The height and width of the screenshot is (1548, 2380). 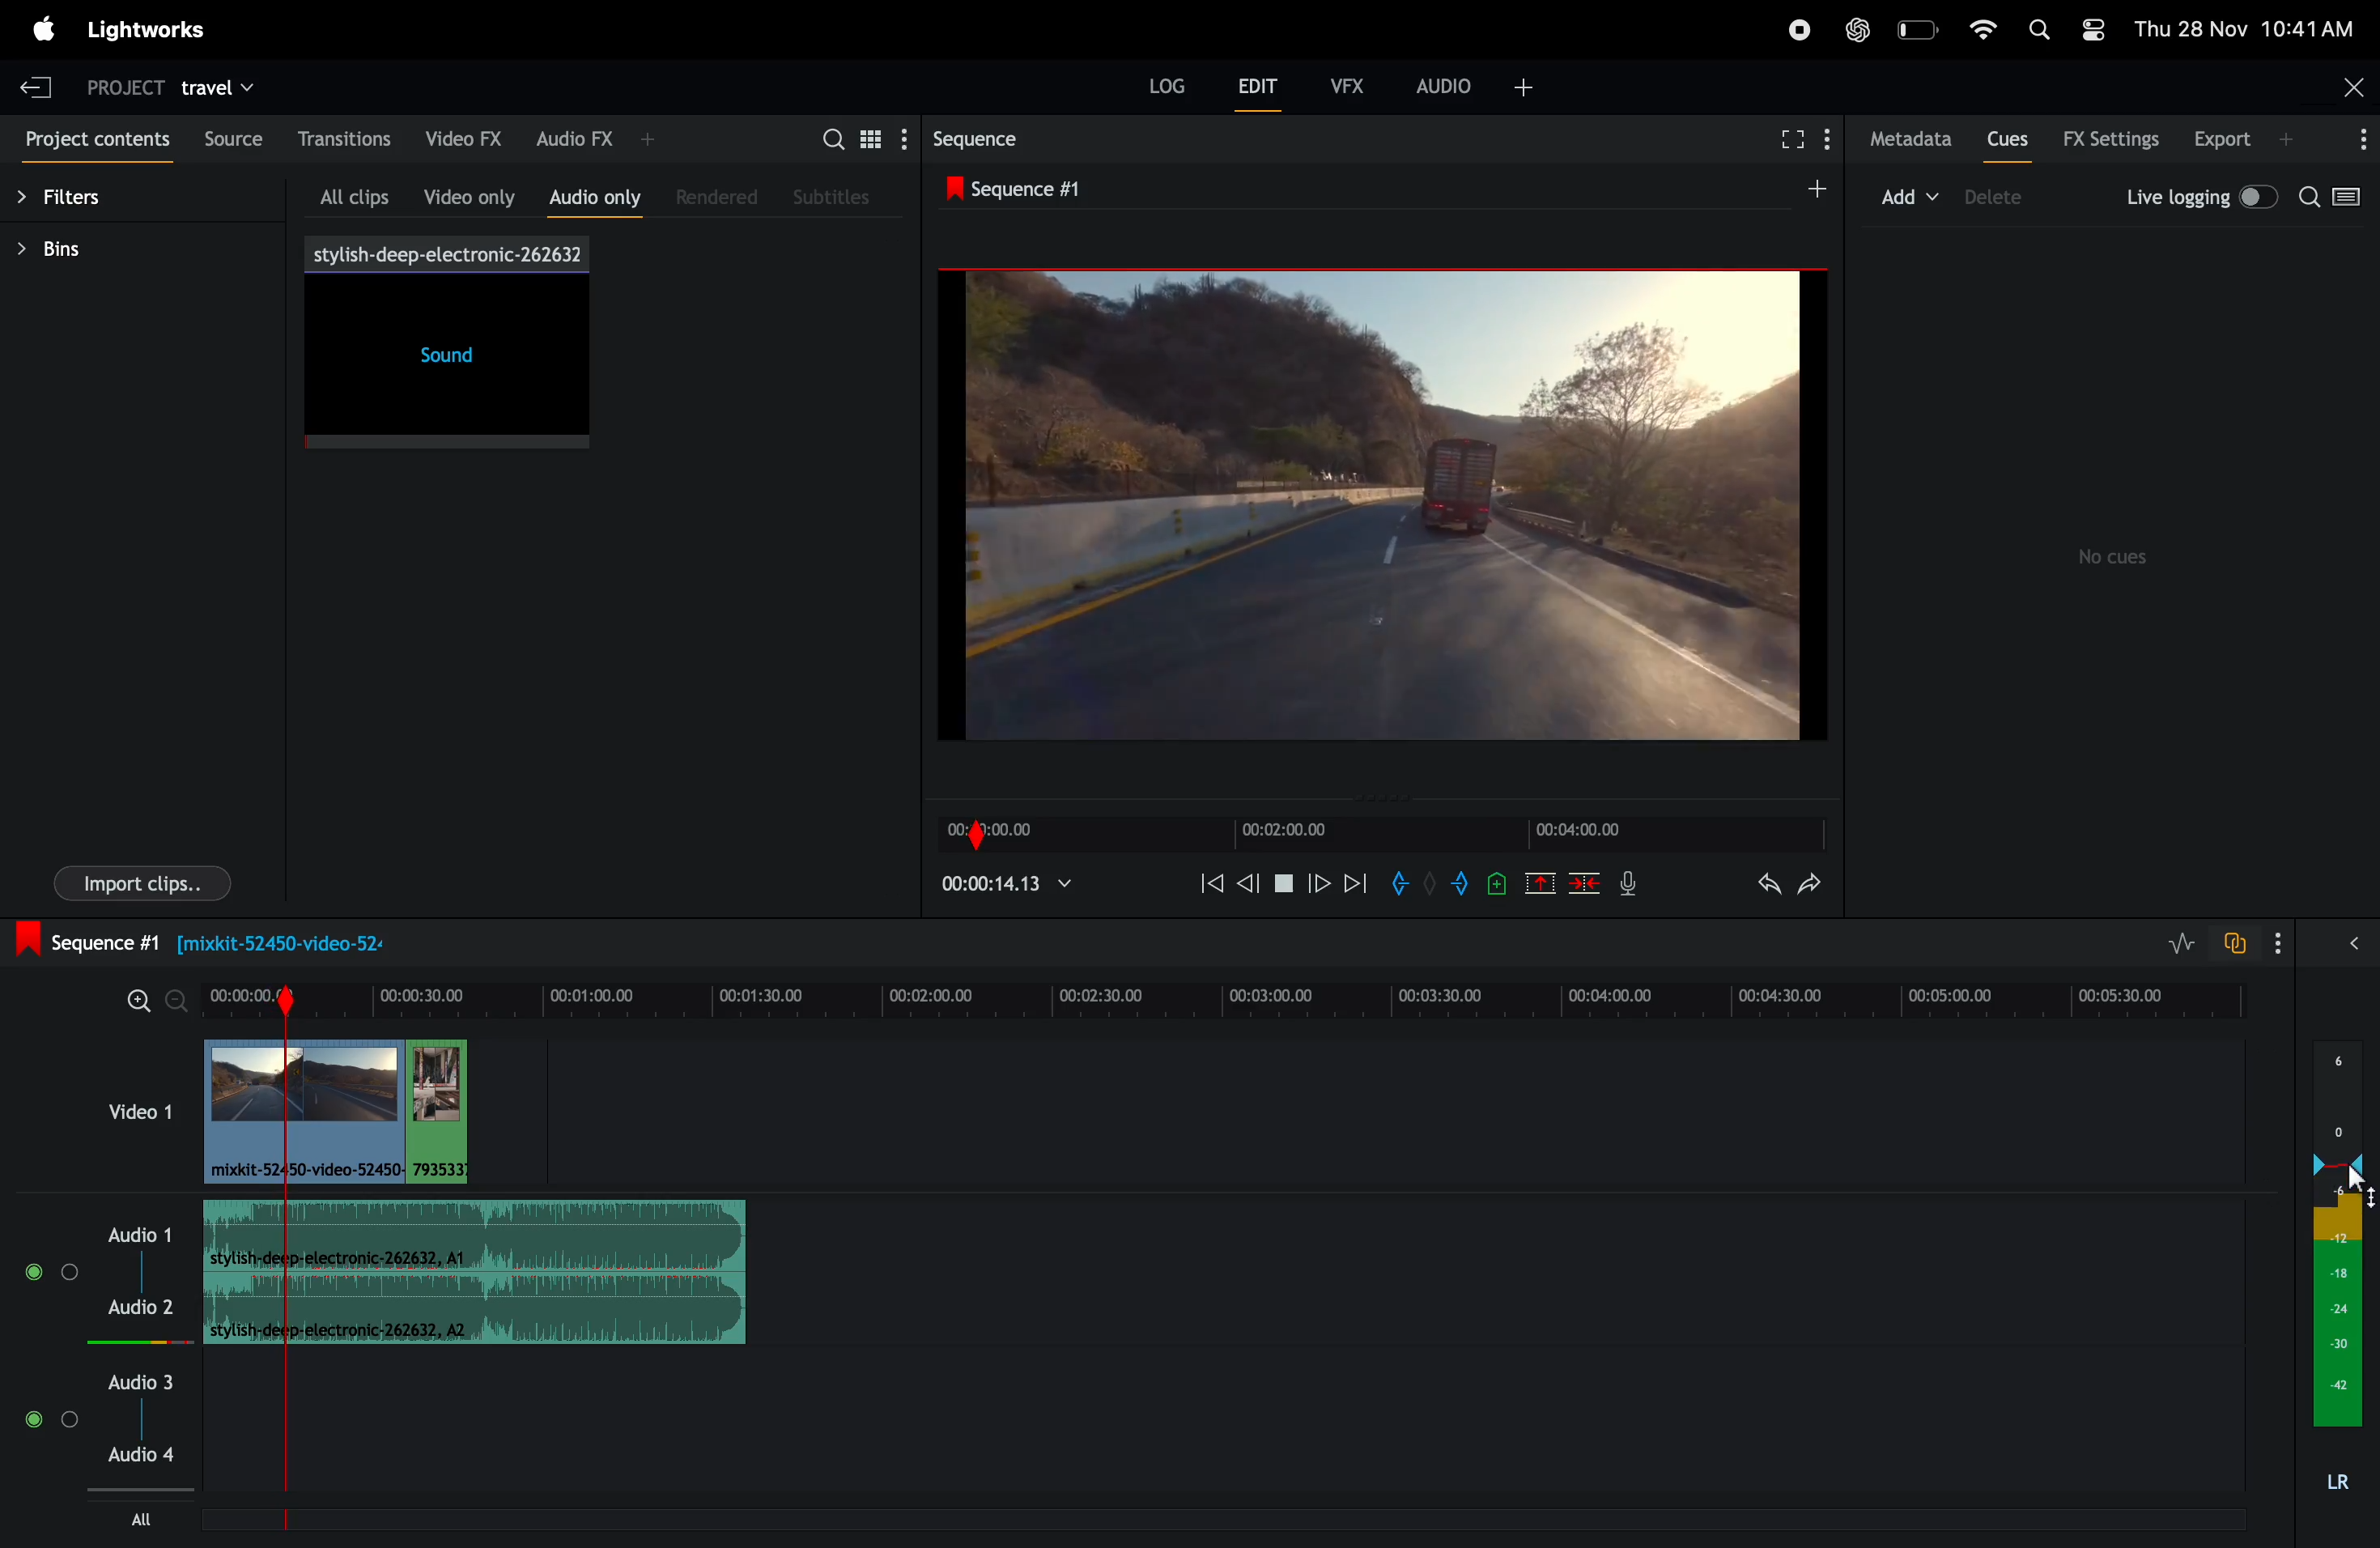 What do you see at coordinates (1632, 885) in the screenshot?
I see `mic` at bounding box center [1632, 885].